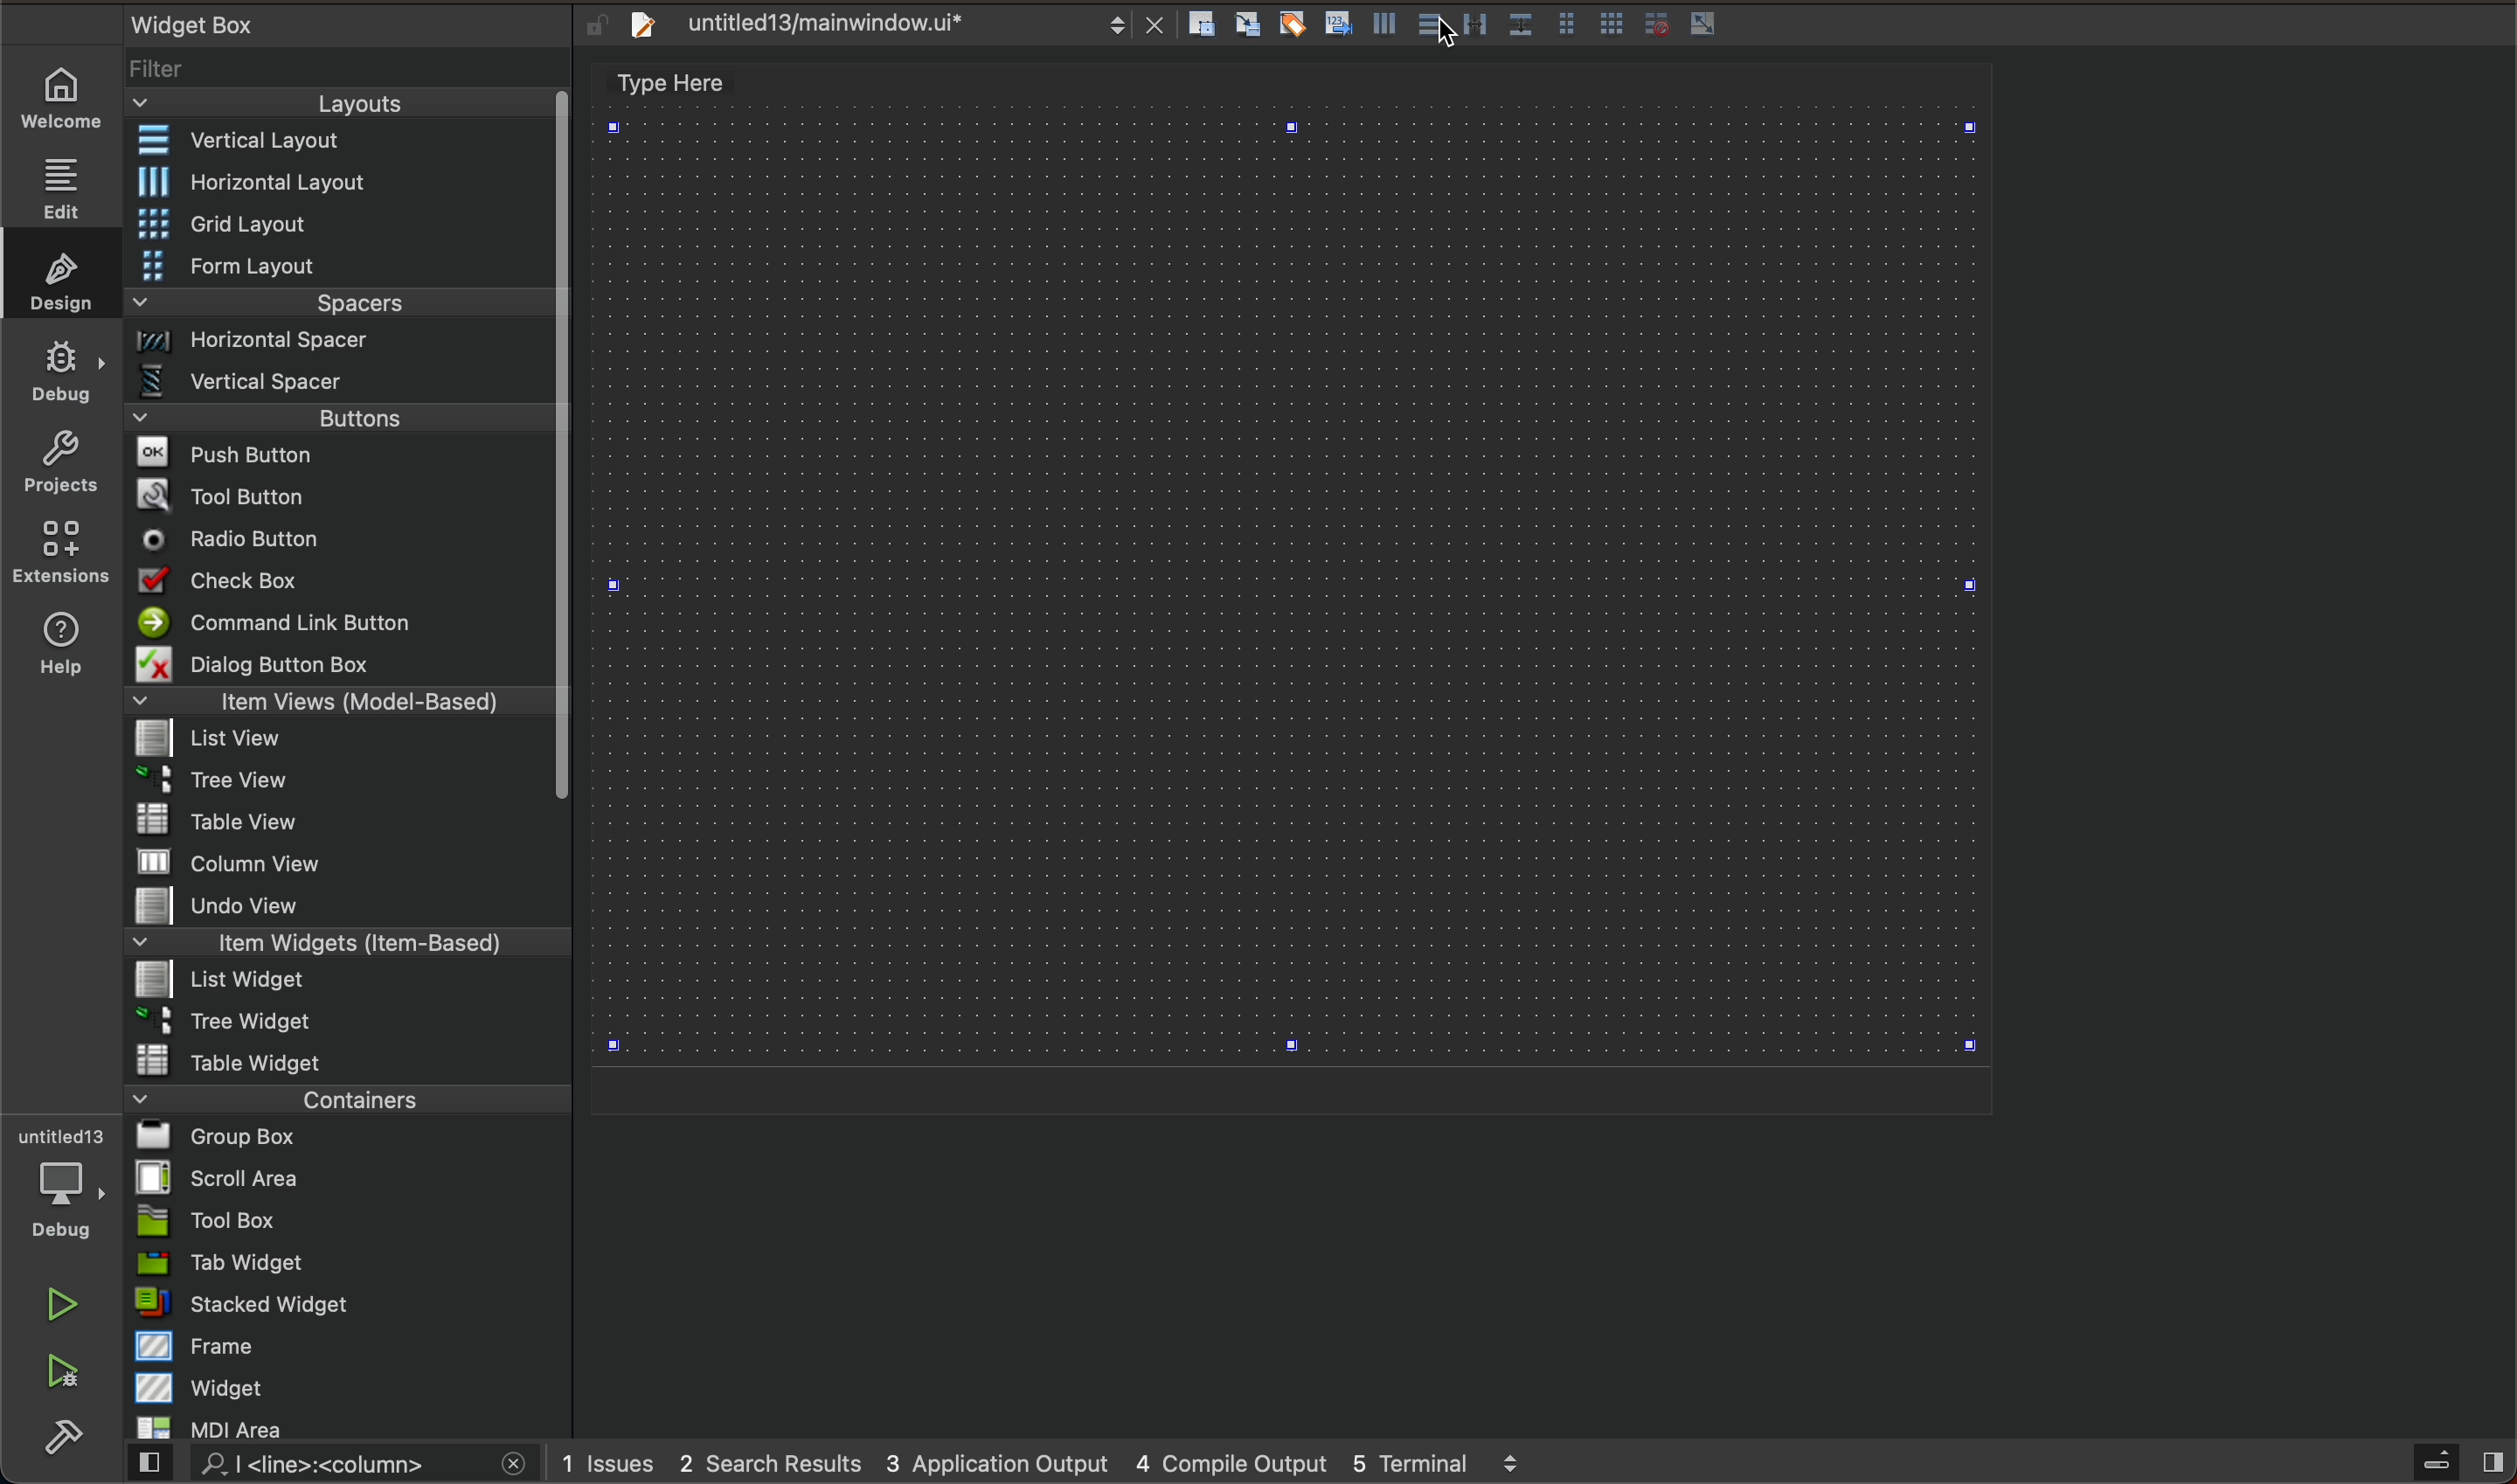 Image resolution: width=2517 pixels, height=1484 pixels. What do you see at coordinates (345, 1059) in the screenshot?
I see `table widget` at bounding box center [345, 1059].